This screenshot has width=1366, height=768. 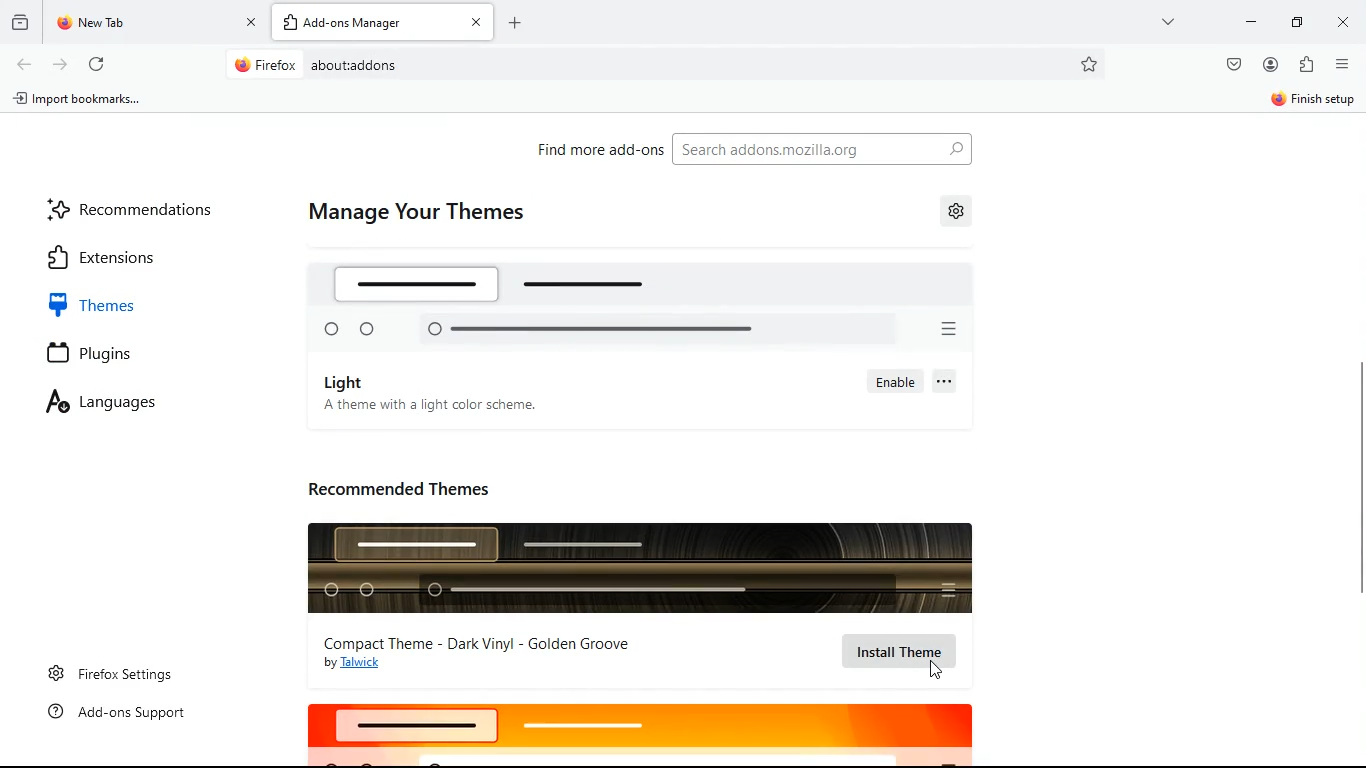 I want to click on light, so click(x=348, y=382).